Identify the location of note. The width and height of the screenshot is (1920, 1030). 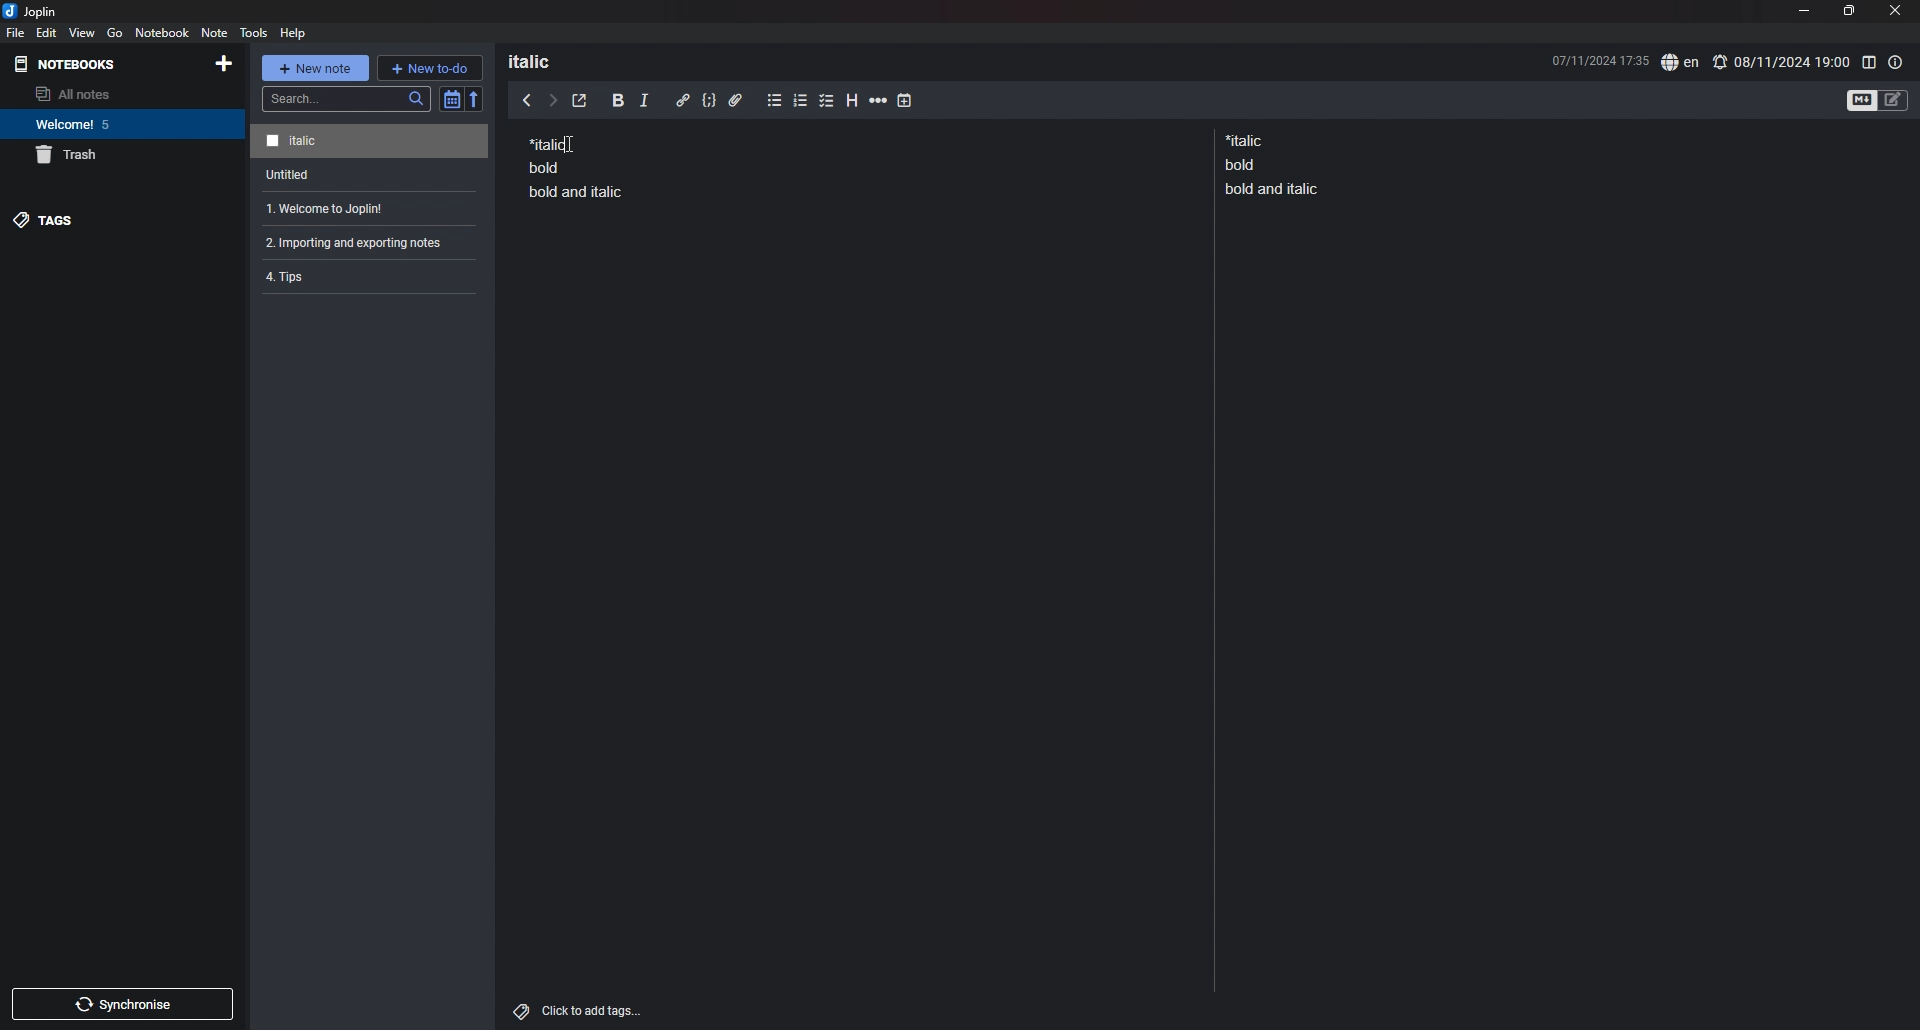
(372, 175).